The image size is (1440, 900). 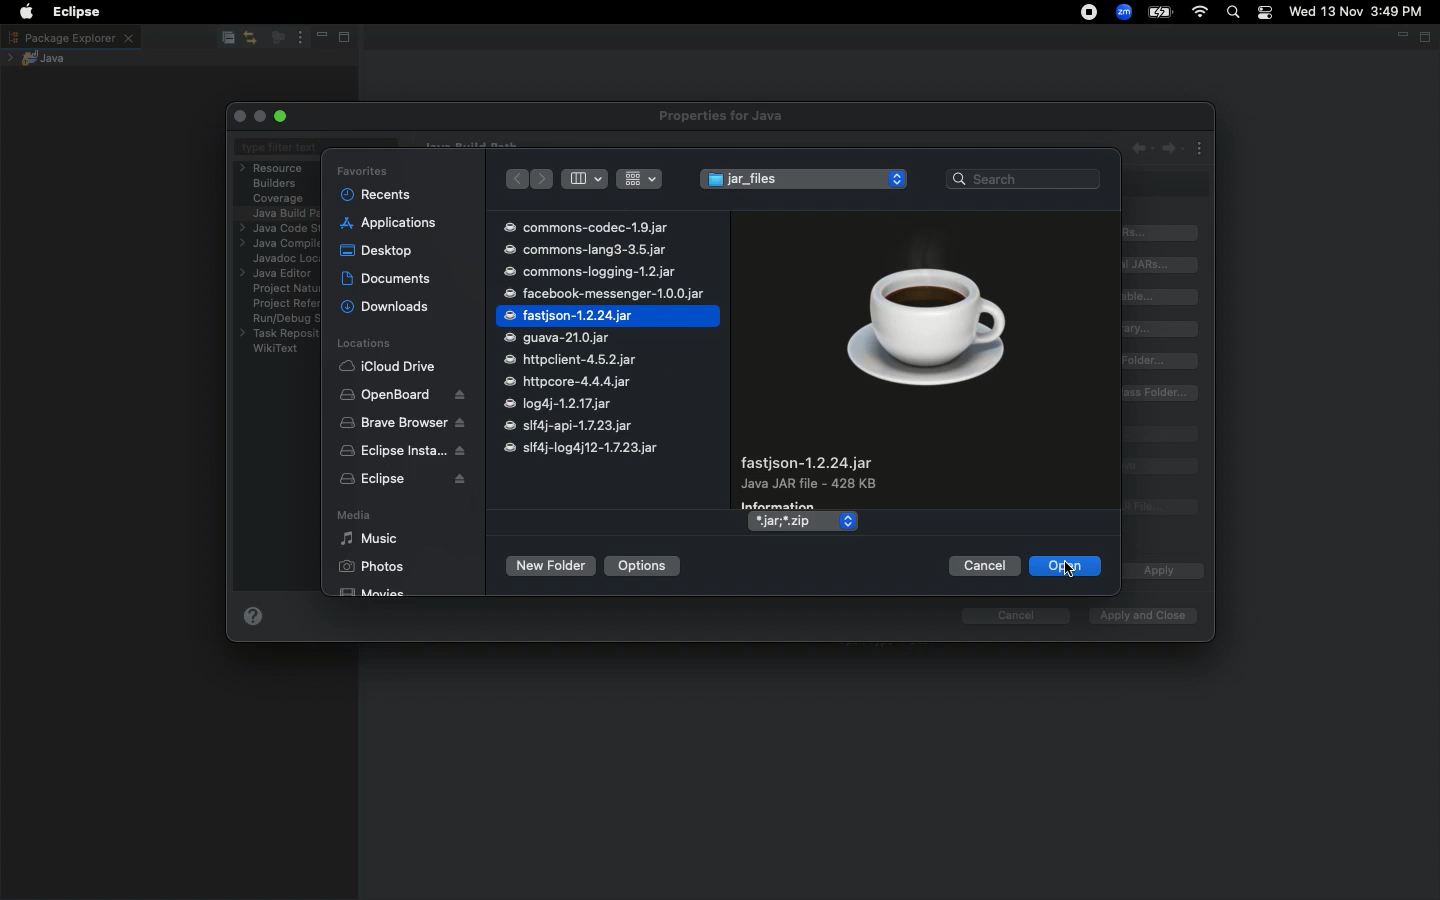 I want to click on Downloads, so click(x=386, y=307).